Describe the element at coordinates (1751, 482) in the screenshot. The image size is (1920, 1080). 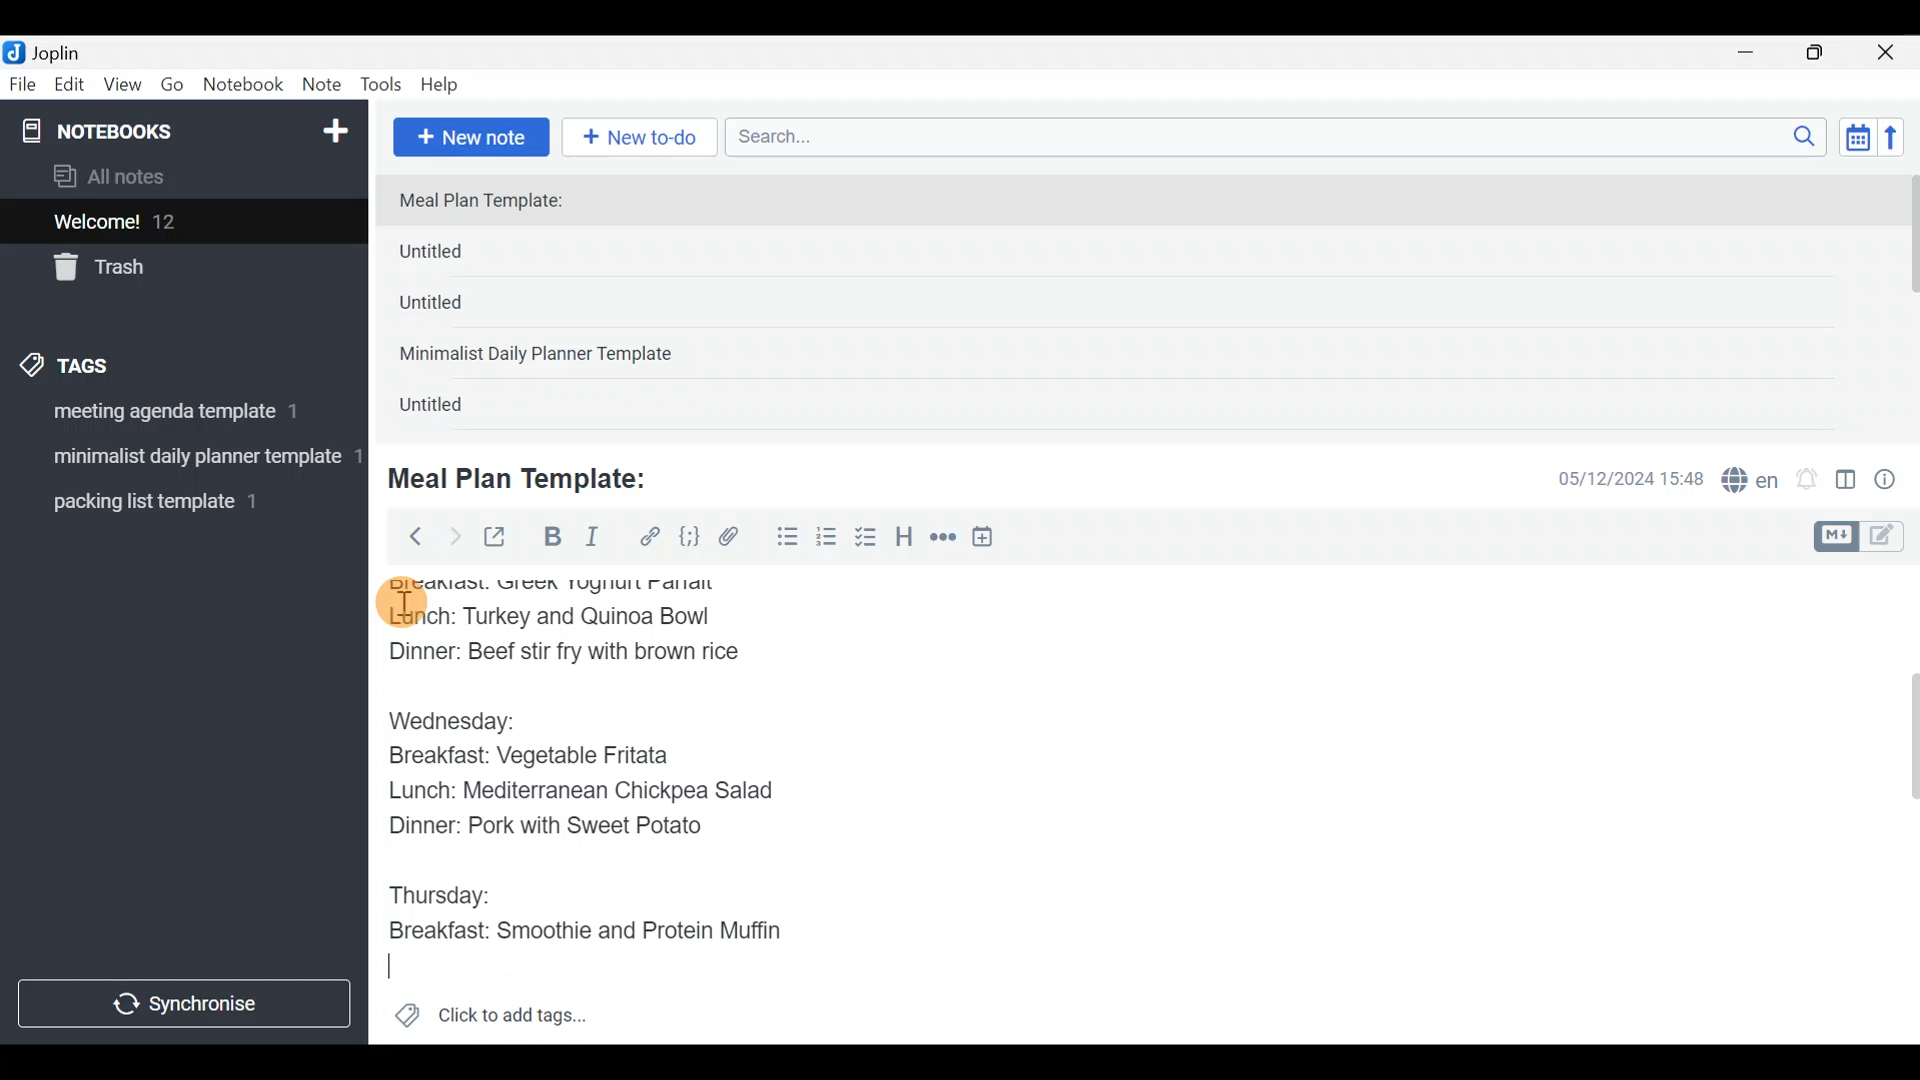
I see `Spelling` at that location.